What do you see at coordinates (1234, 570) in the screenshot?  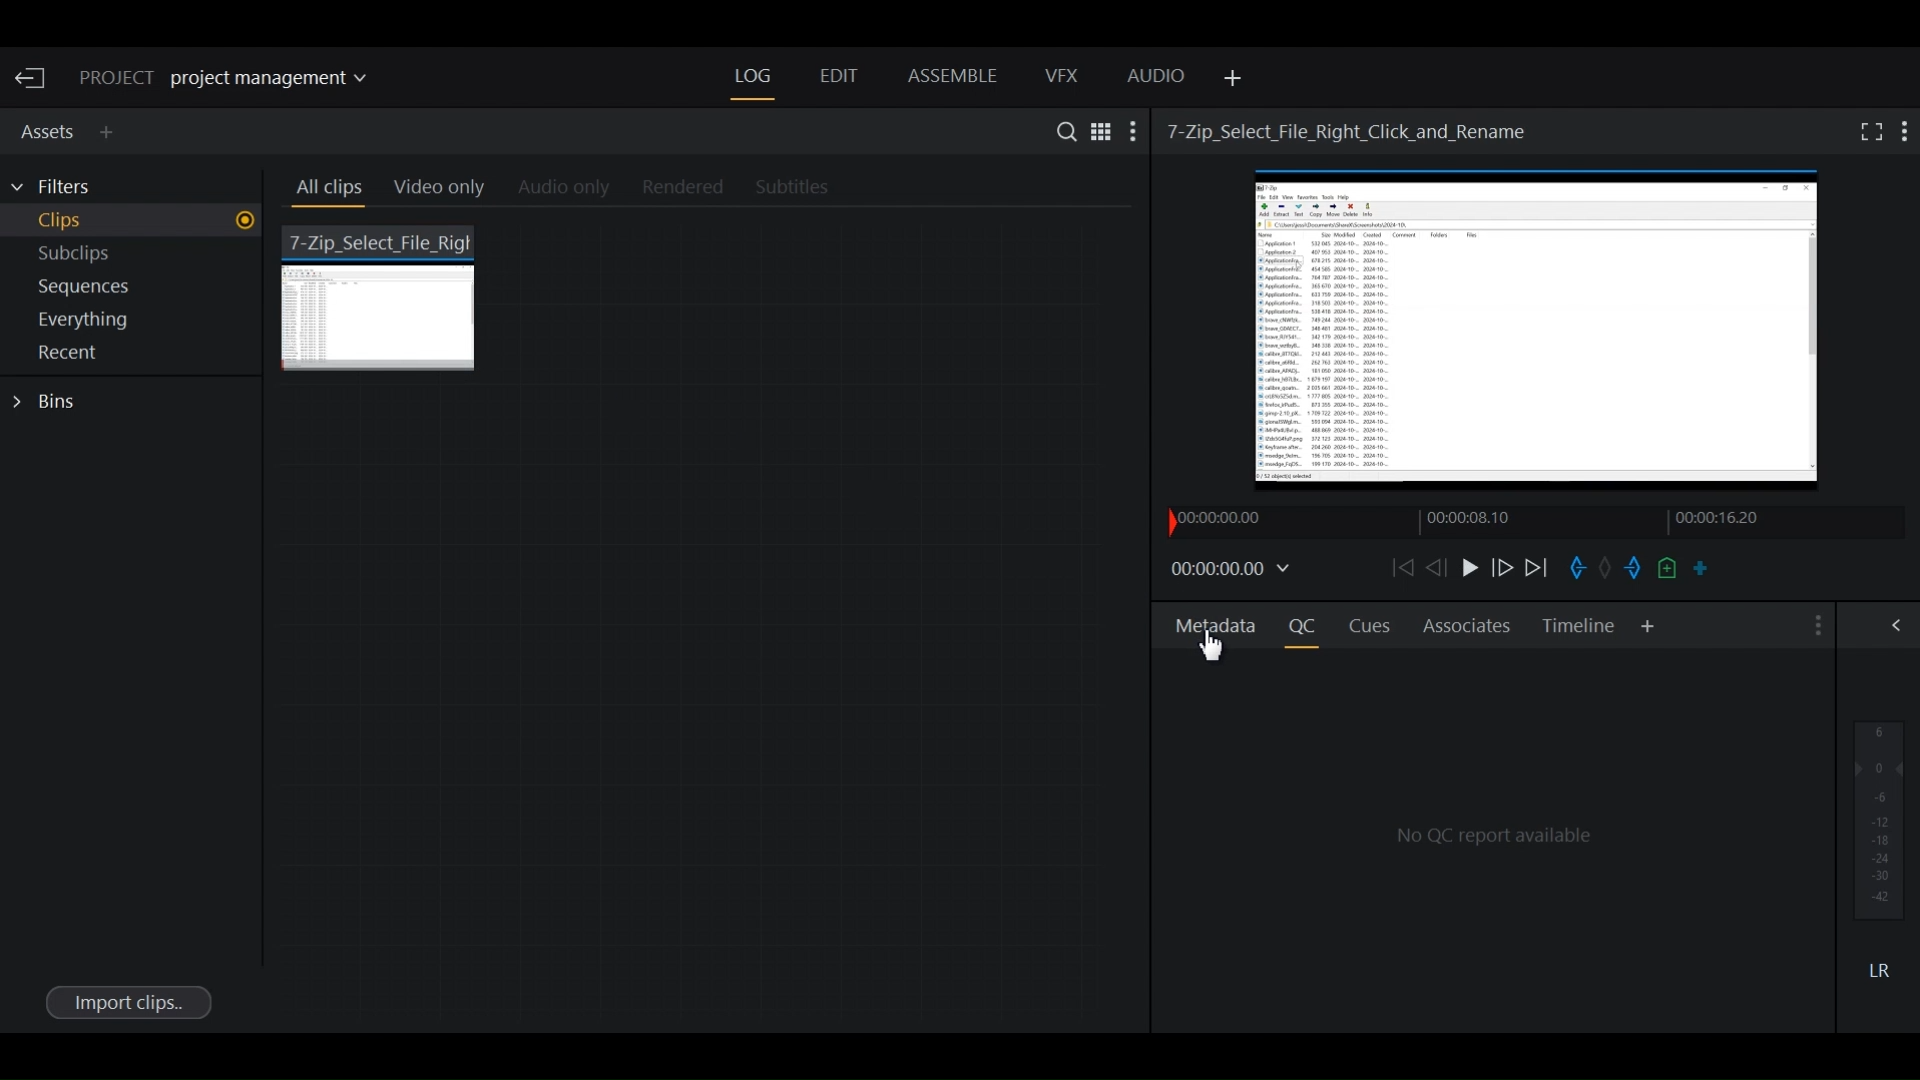 I see `Timecodes and reels` at bounding box center [1234, 570].